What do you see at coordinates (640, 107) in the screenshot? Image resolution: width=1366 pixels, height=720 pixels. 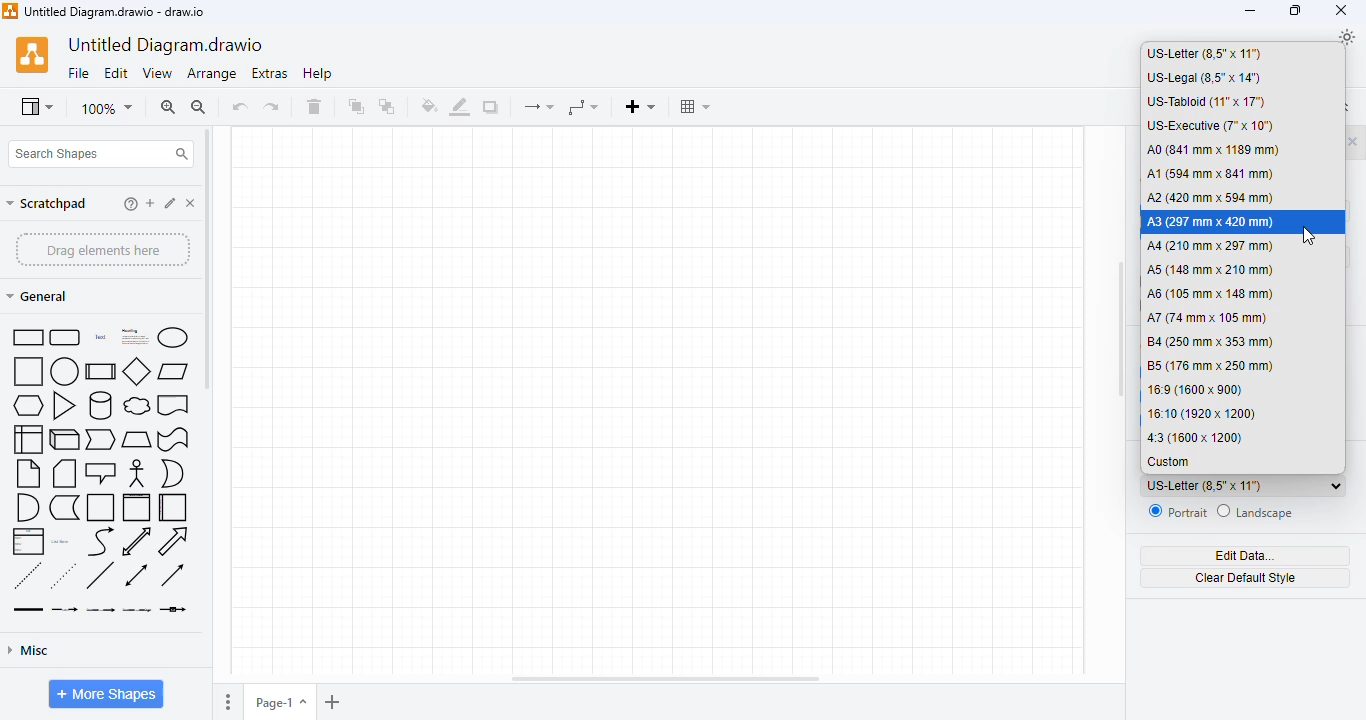 I see `insert` at bounding box center [640, 107].